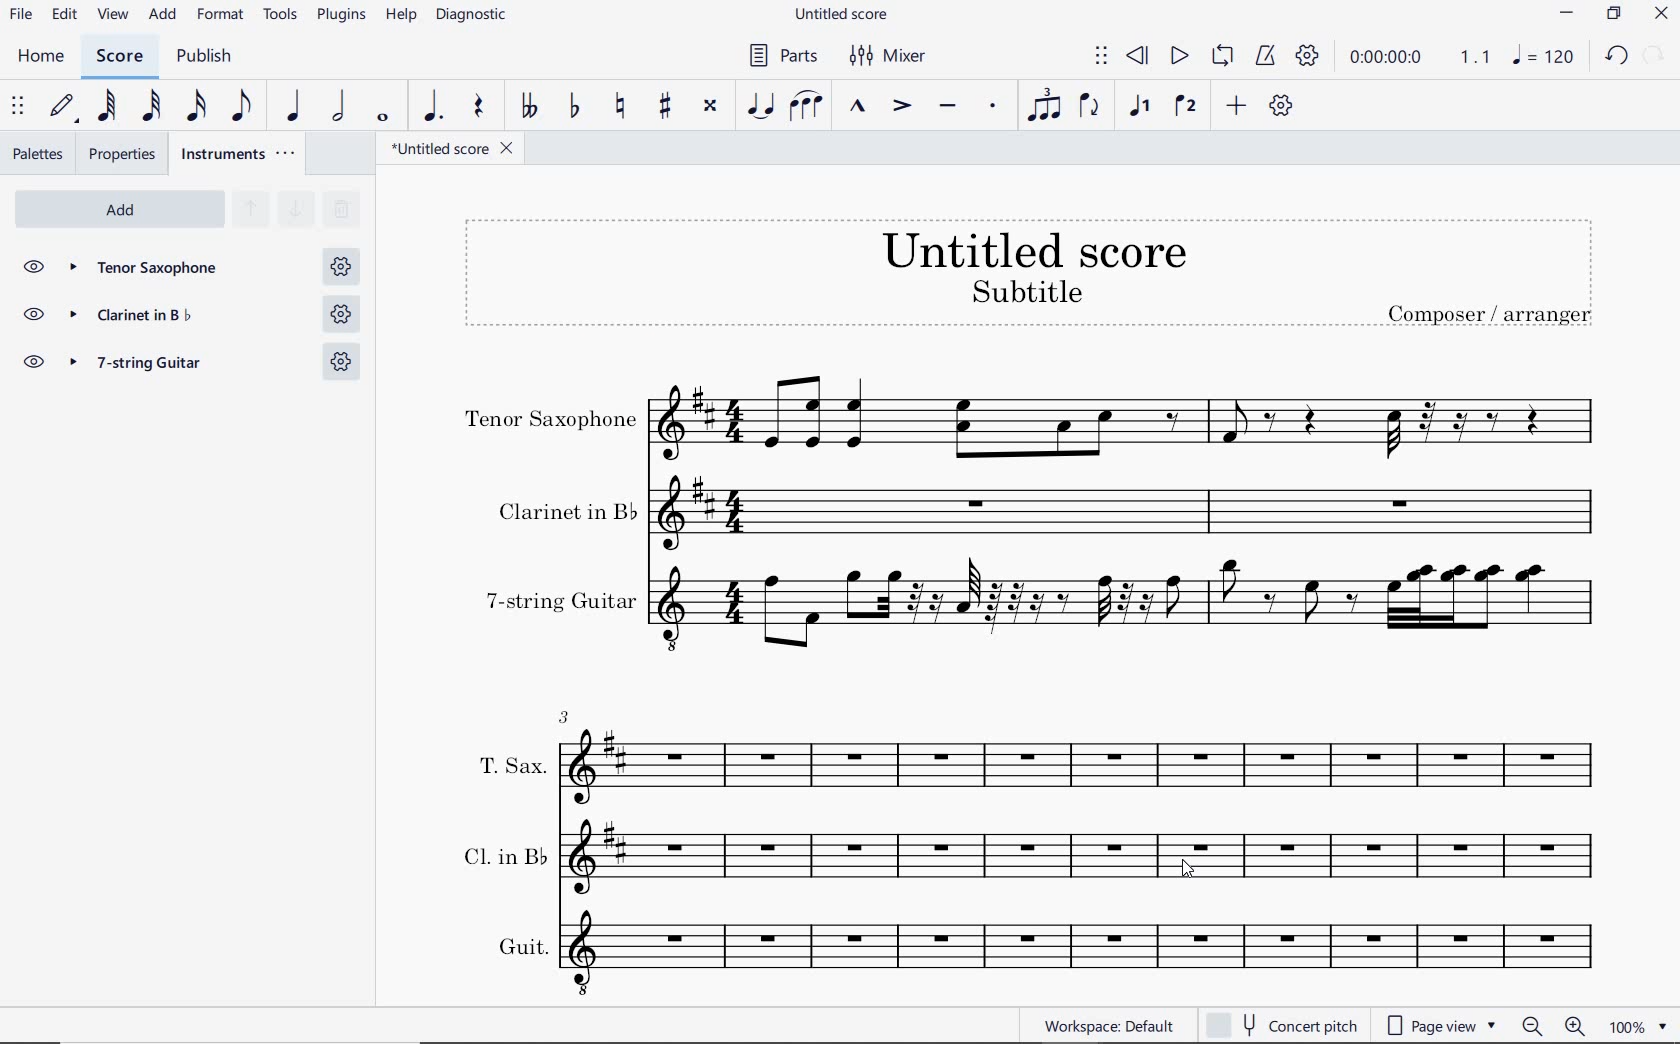  Describe the element at coordinates (338, 360) in the screenshot. I see `settings` at that location.